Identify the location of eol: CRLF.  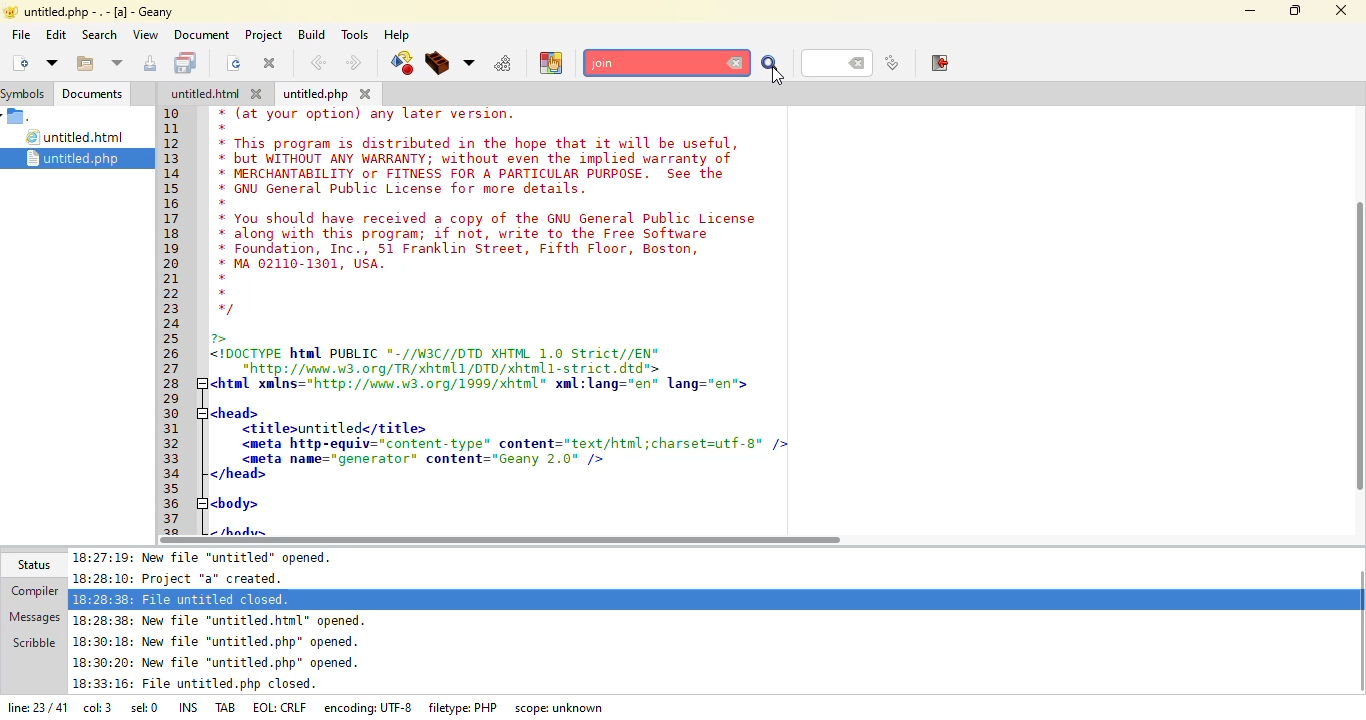
(282, 708).